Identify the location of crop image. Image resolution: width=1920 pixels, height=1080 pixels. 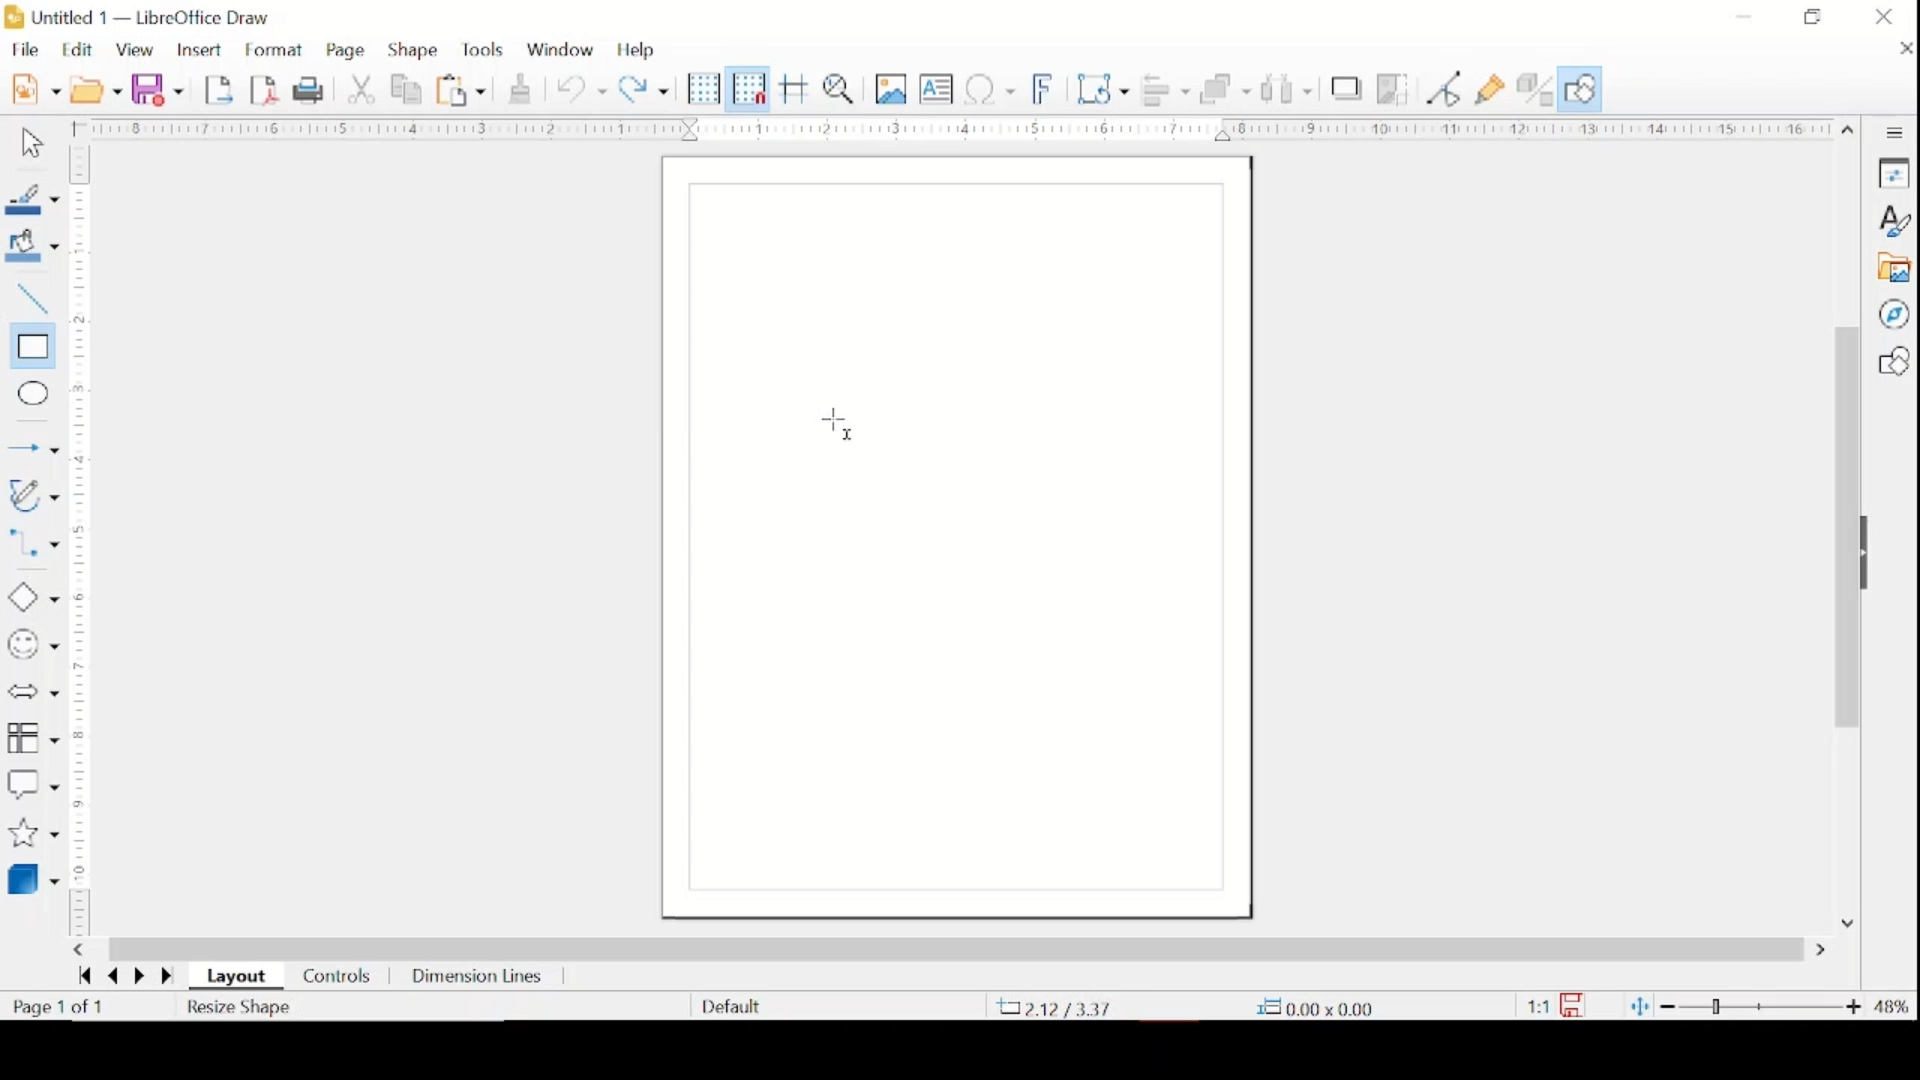
(1395, 91).